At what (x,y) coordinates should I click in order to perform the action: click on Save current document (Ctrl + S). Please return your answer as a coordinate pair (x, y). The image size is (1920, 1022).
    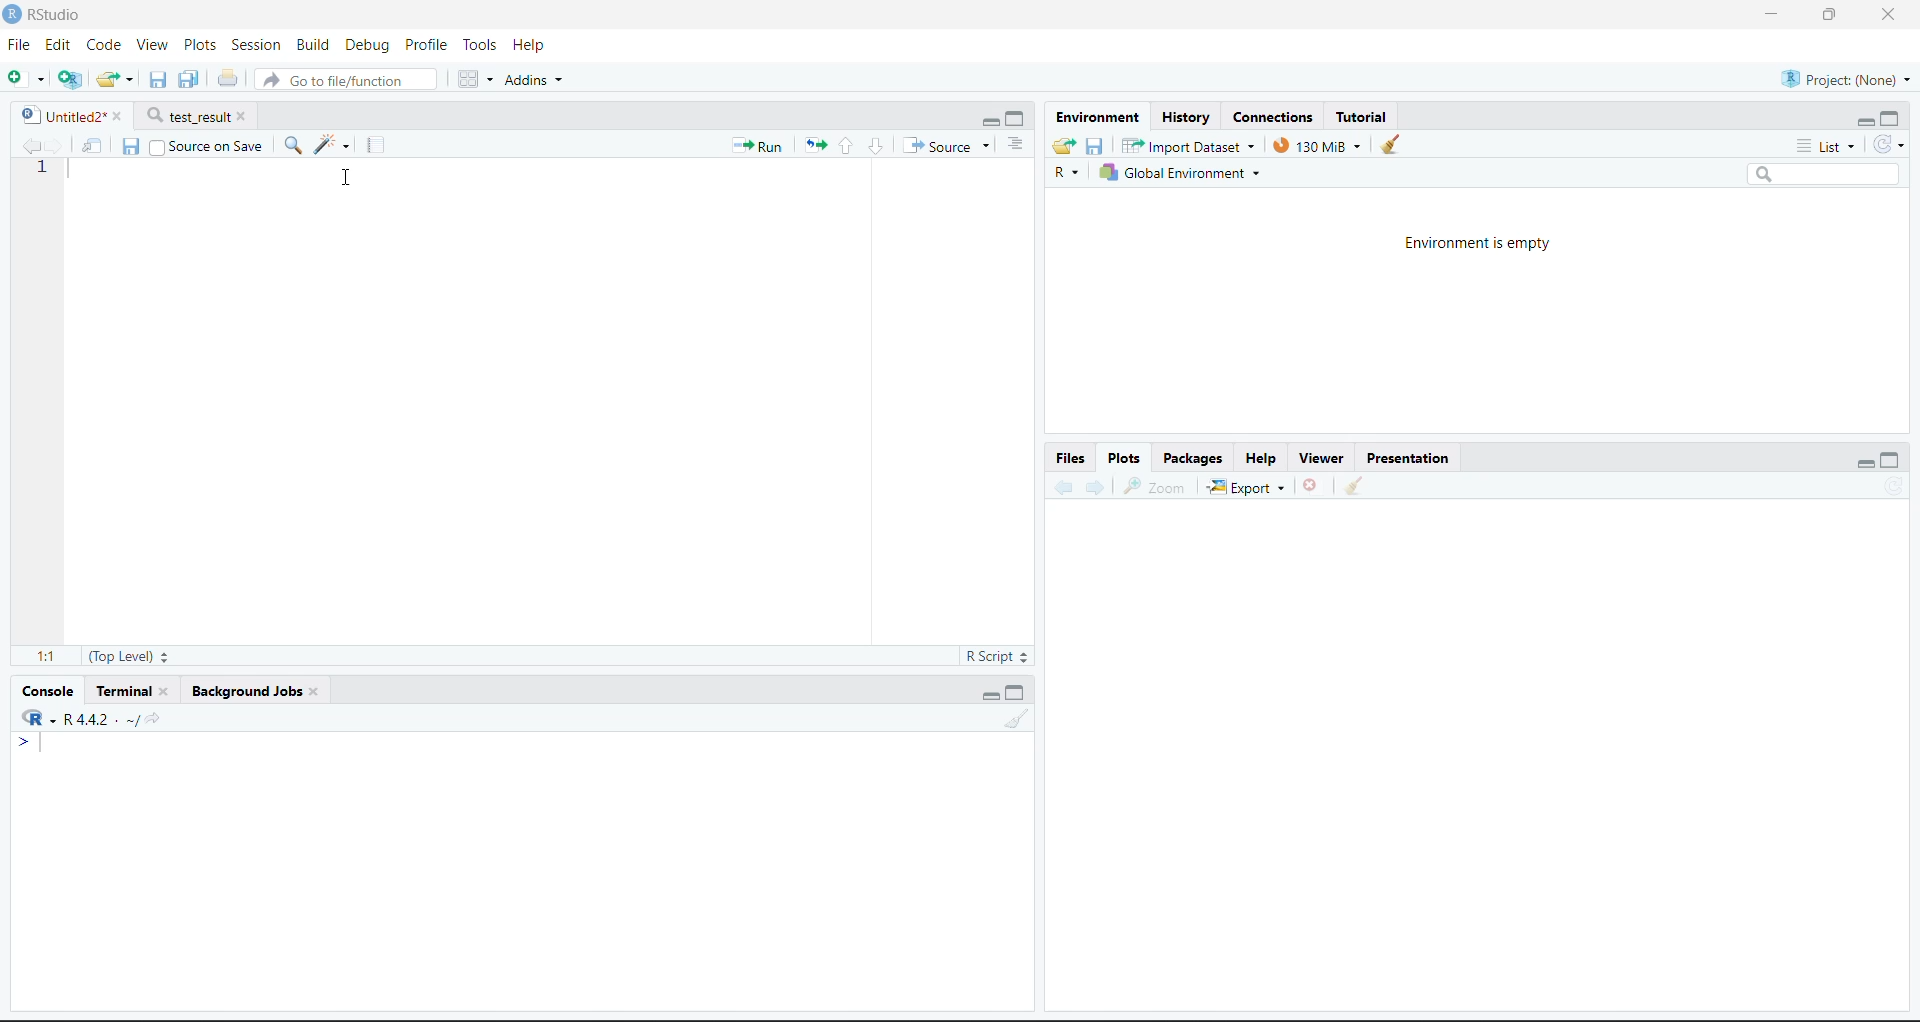
    Looking at the image, I should click on (160, 77).